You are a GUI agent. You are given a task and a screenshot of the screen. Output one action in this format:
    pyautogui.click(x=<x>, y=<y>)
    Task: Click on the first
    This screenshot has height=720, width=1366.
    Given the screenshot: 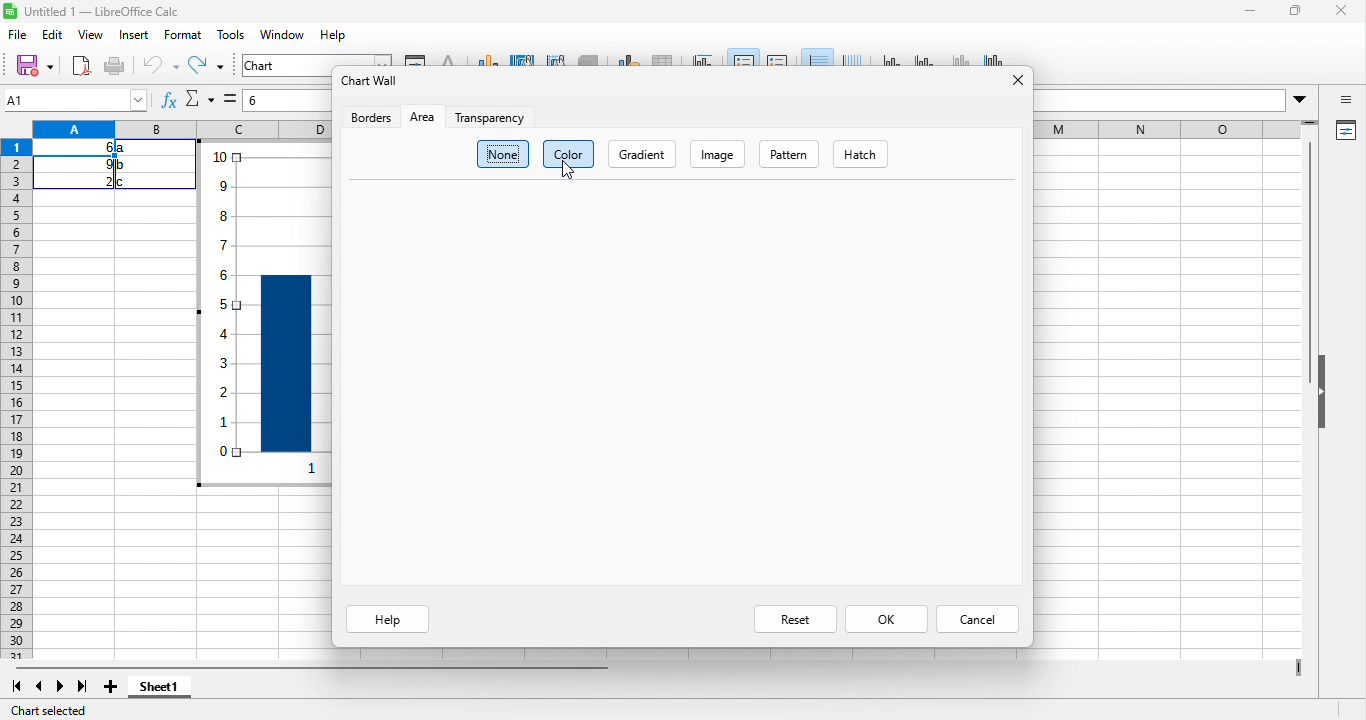 What is the action you would take?
    pyautogui.click(x=21, y=688)
    